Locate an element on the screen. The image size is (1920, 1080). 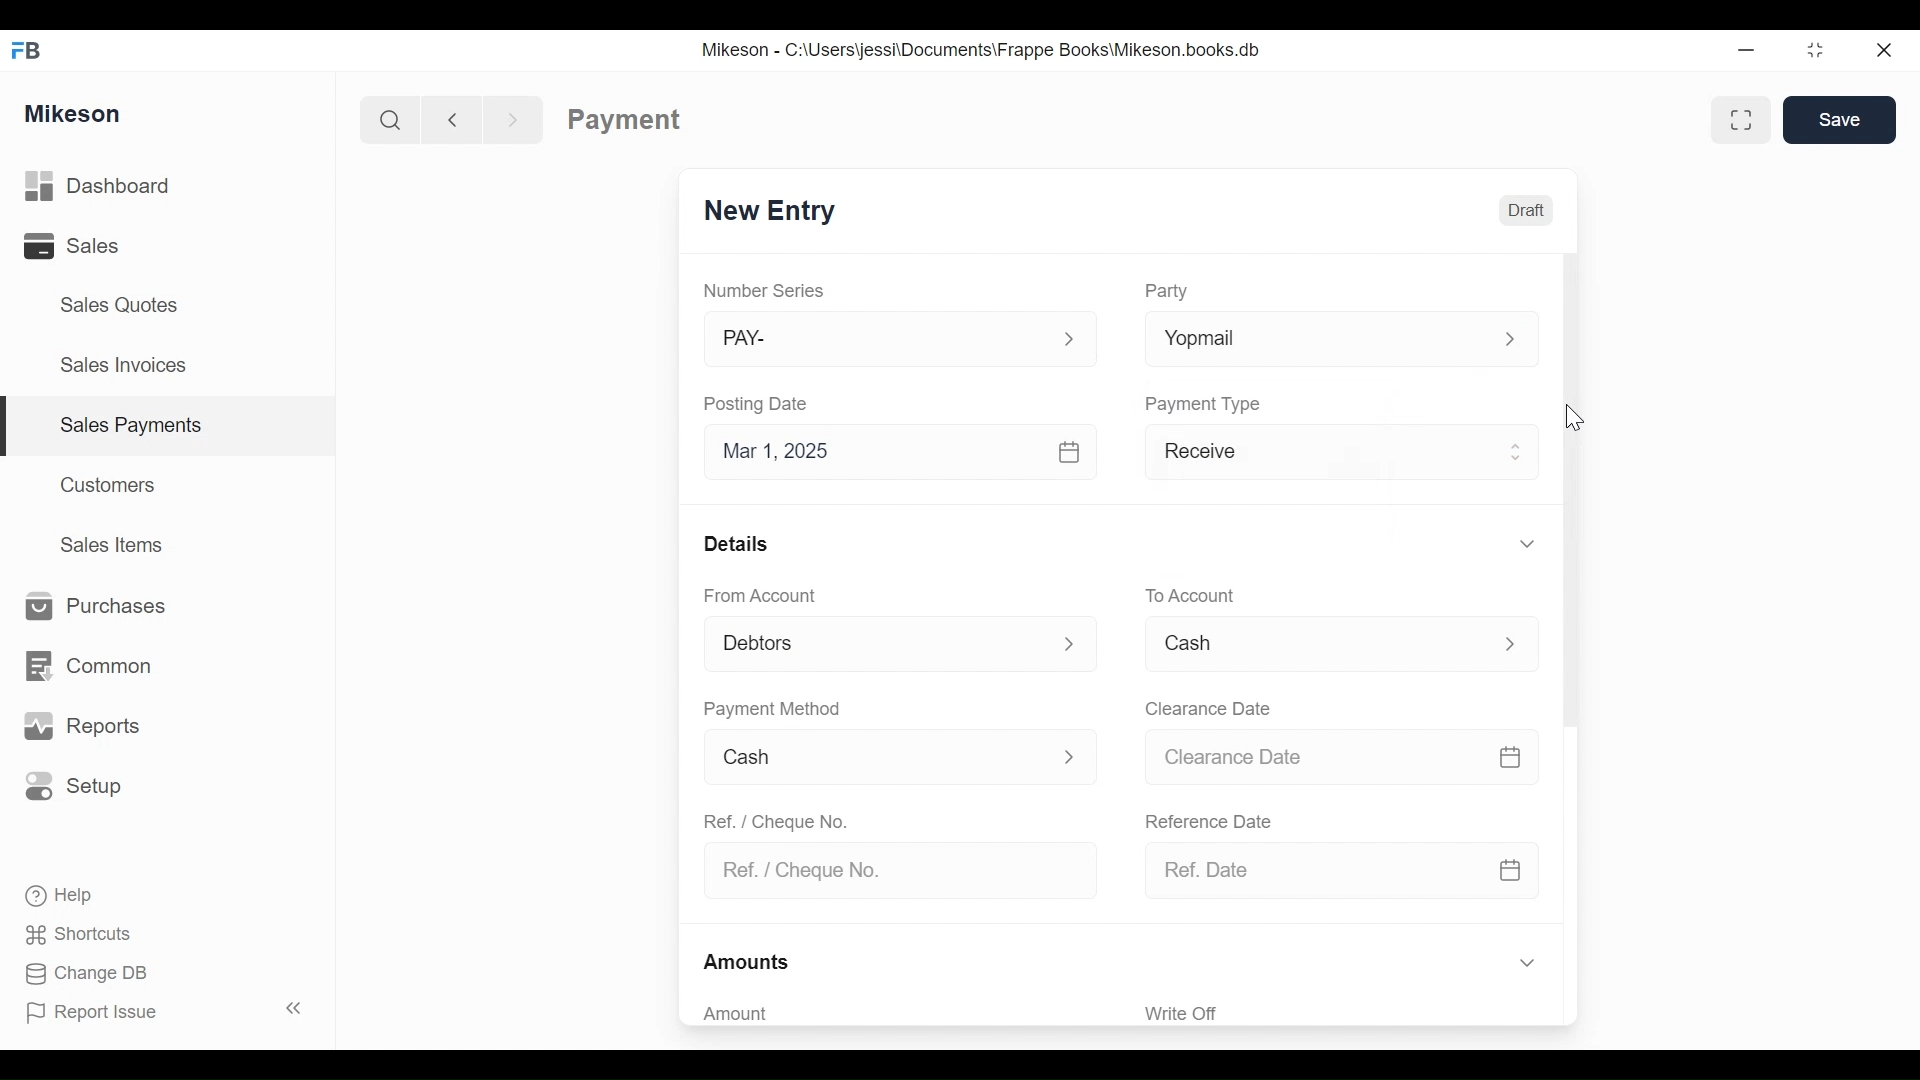
Amounts is located at coordinates (751, 957).